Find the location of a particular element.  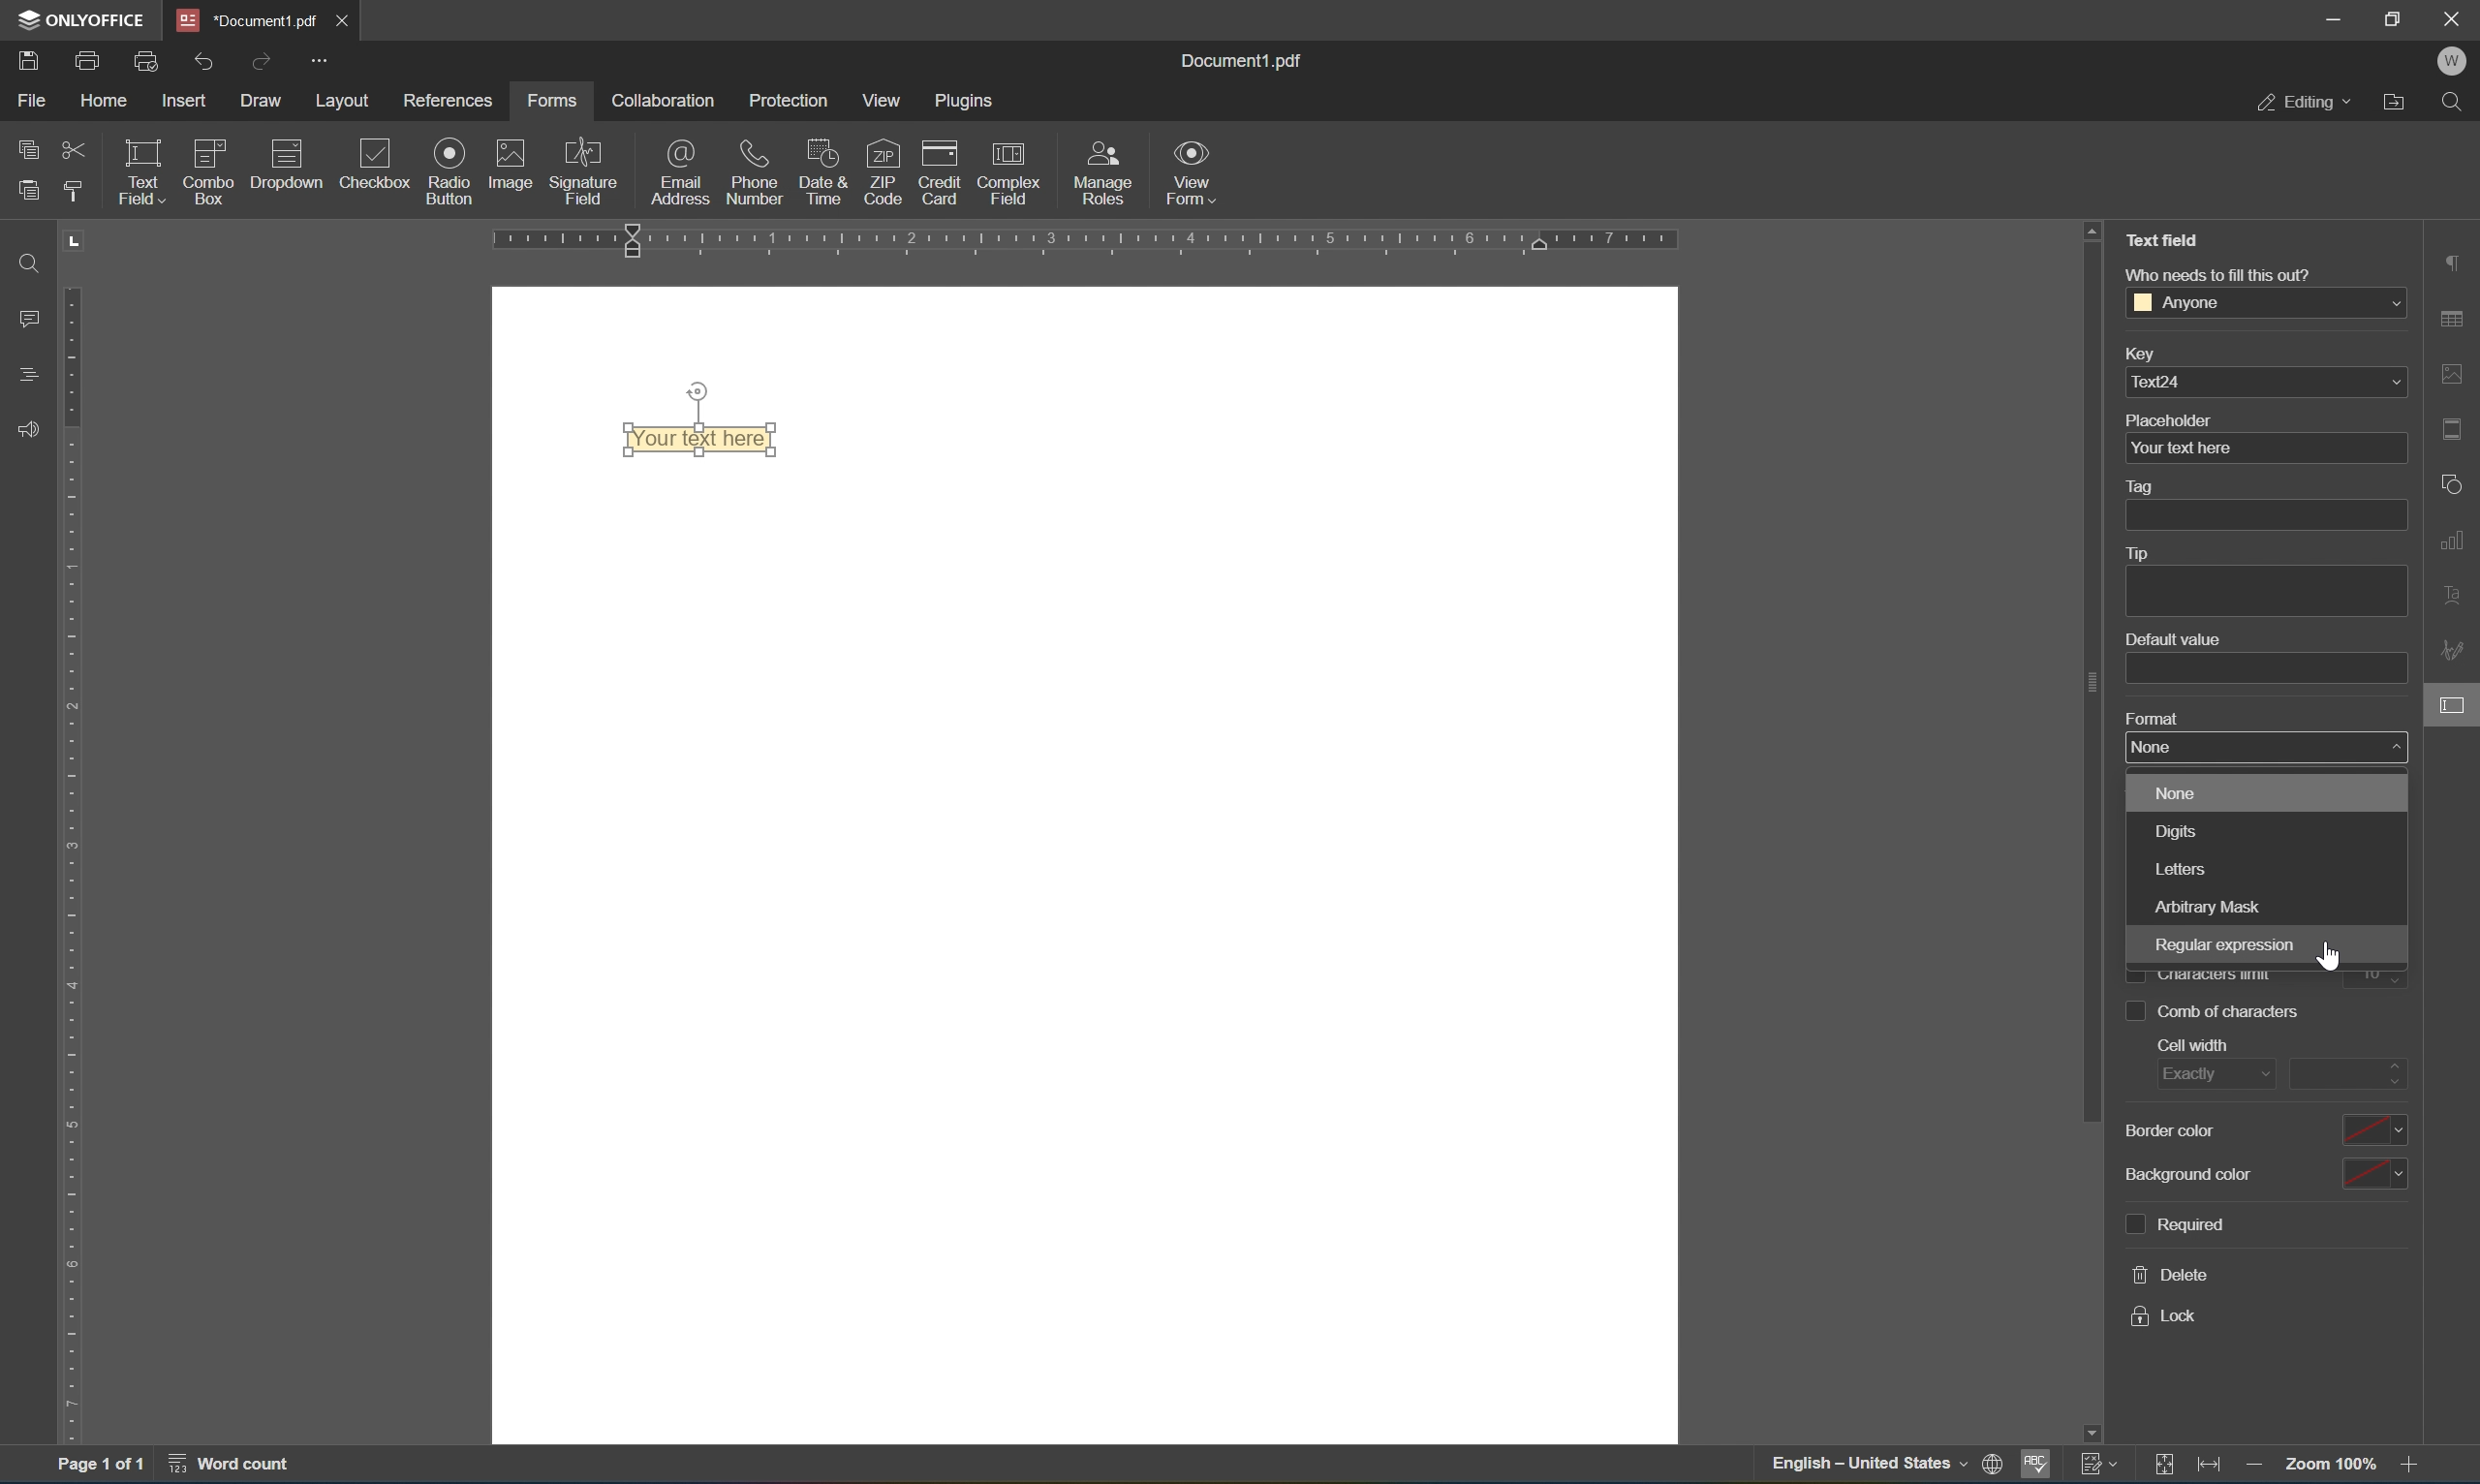

fit to page is located at coordinates (2164, 1465).